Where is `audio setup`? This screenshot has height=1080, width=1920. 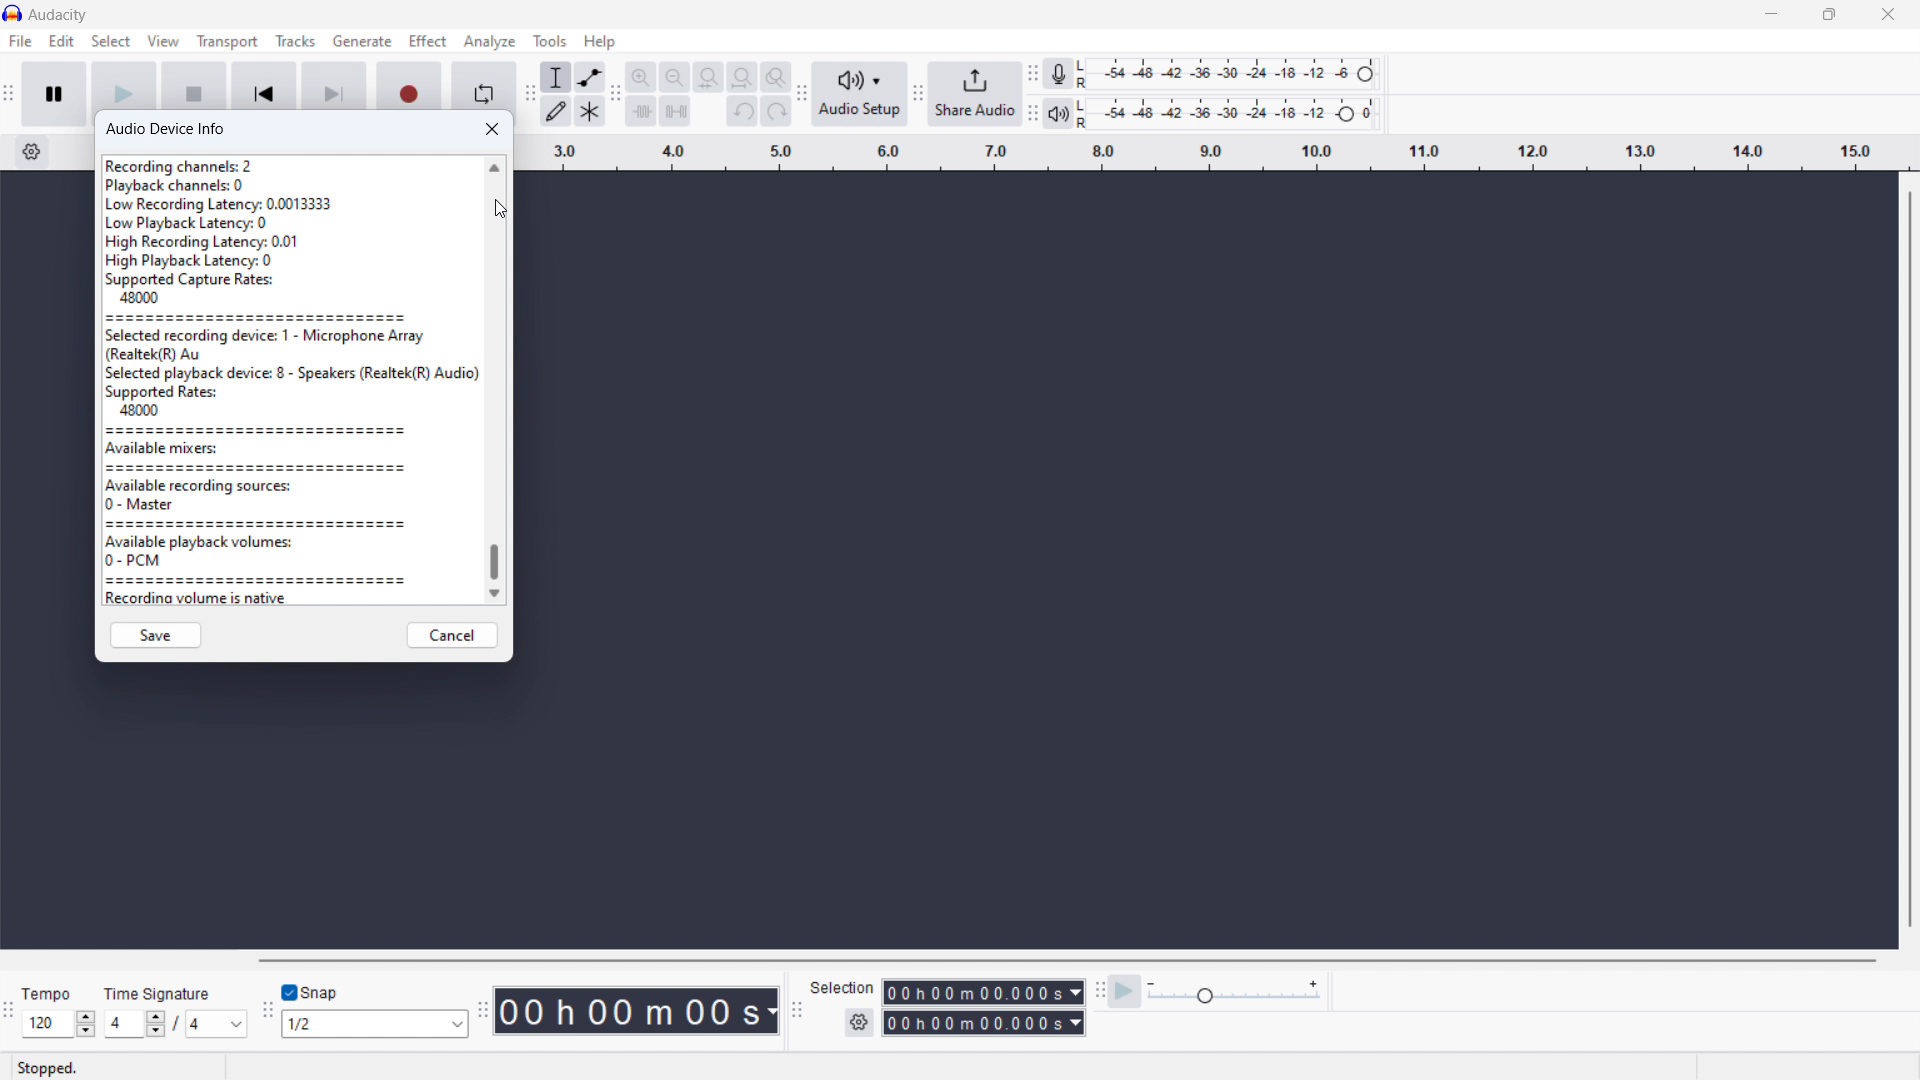
audio setup is located at coordinates (860, 93).